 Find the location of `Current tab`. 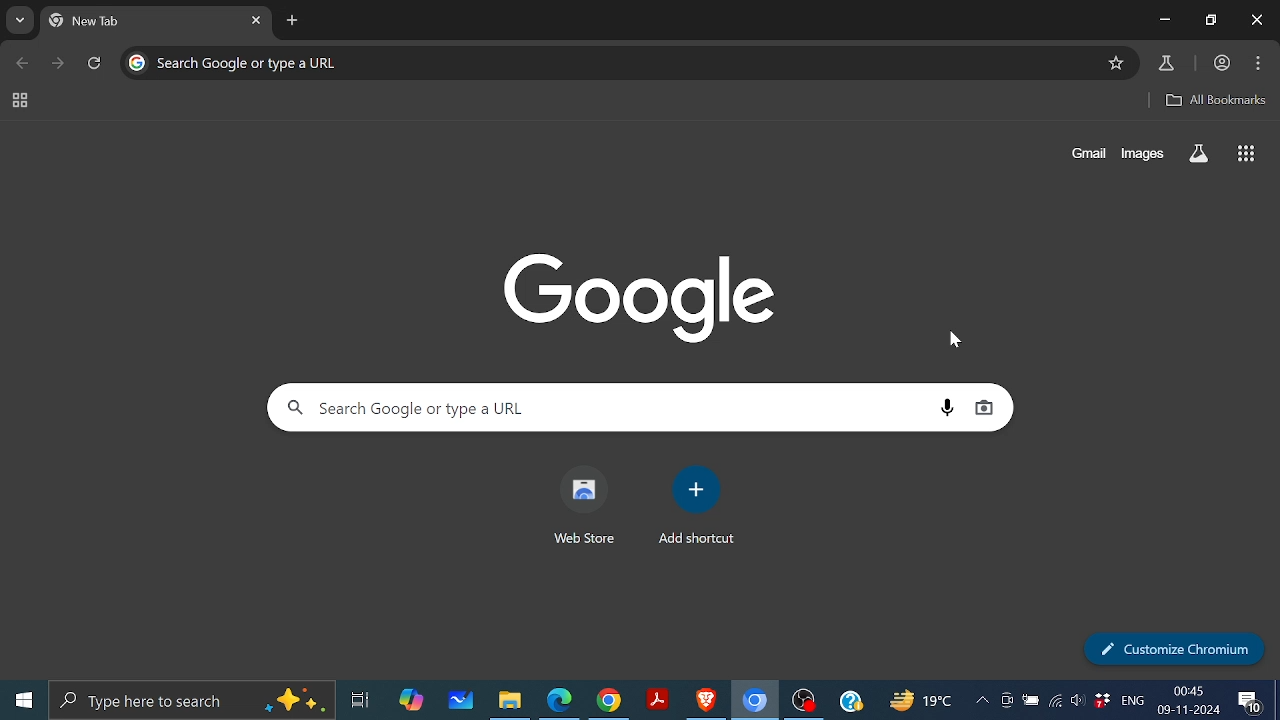

Current tab is located at coordinates (143, 21).